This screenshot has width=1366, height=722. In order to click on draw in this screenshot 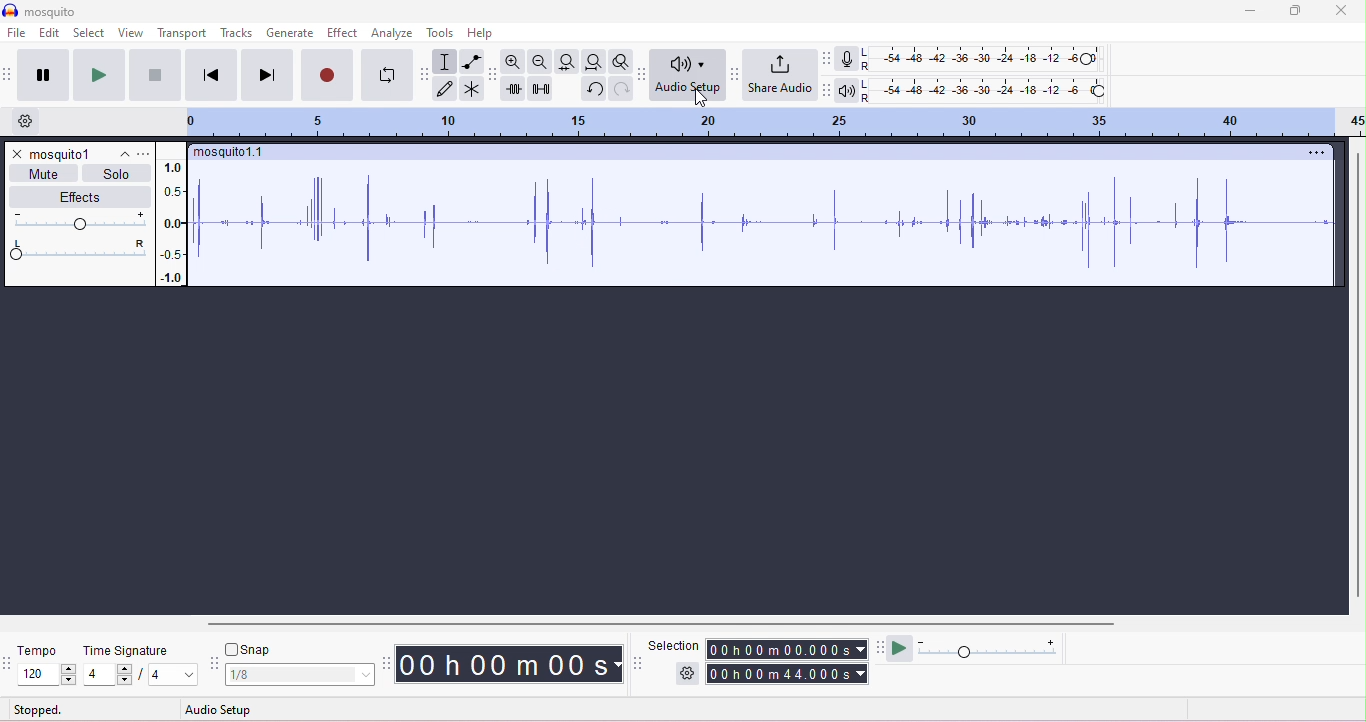, I will do `click(446, 90)`.